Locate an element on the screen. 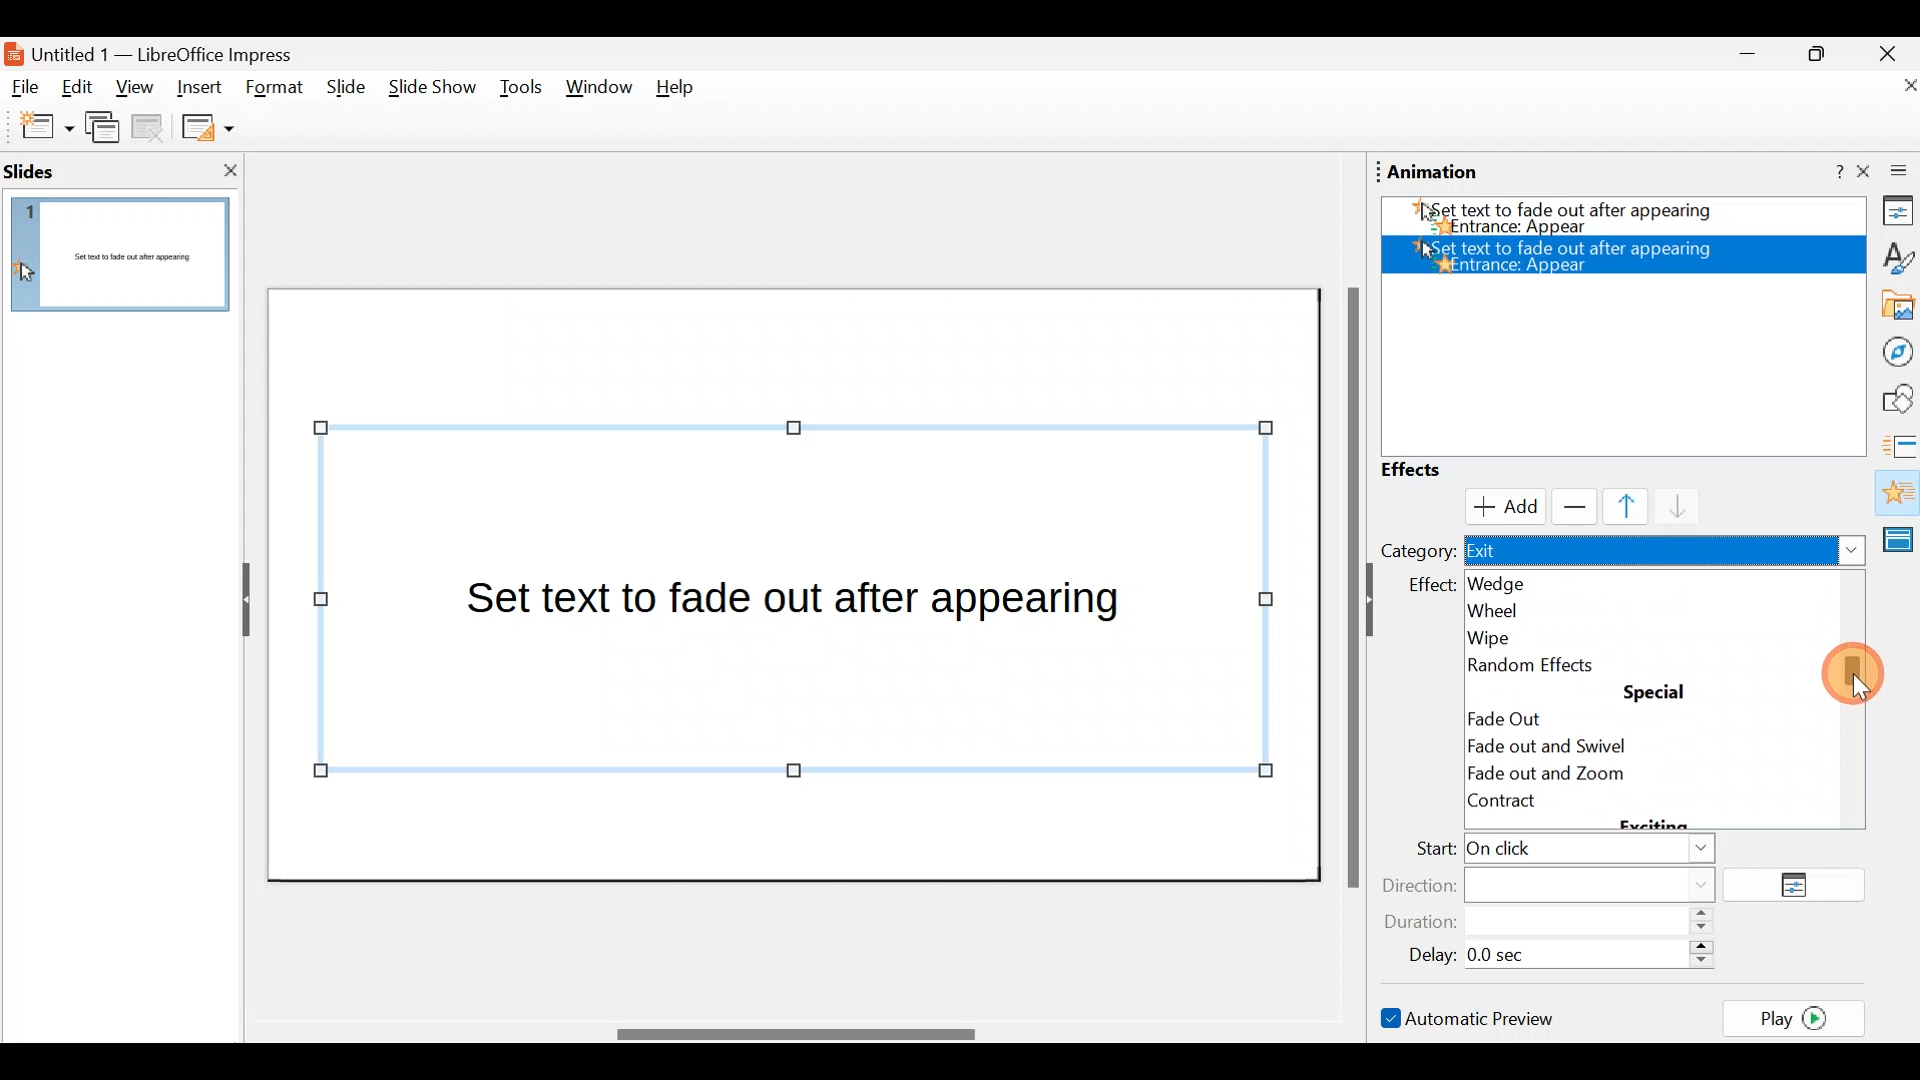 Image resolution: width=1920 pixels, height=1080 pixels. Animation is located at coordinates (1896, 495).